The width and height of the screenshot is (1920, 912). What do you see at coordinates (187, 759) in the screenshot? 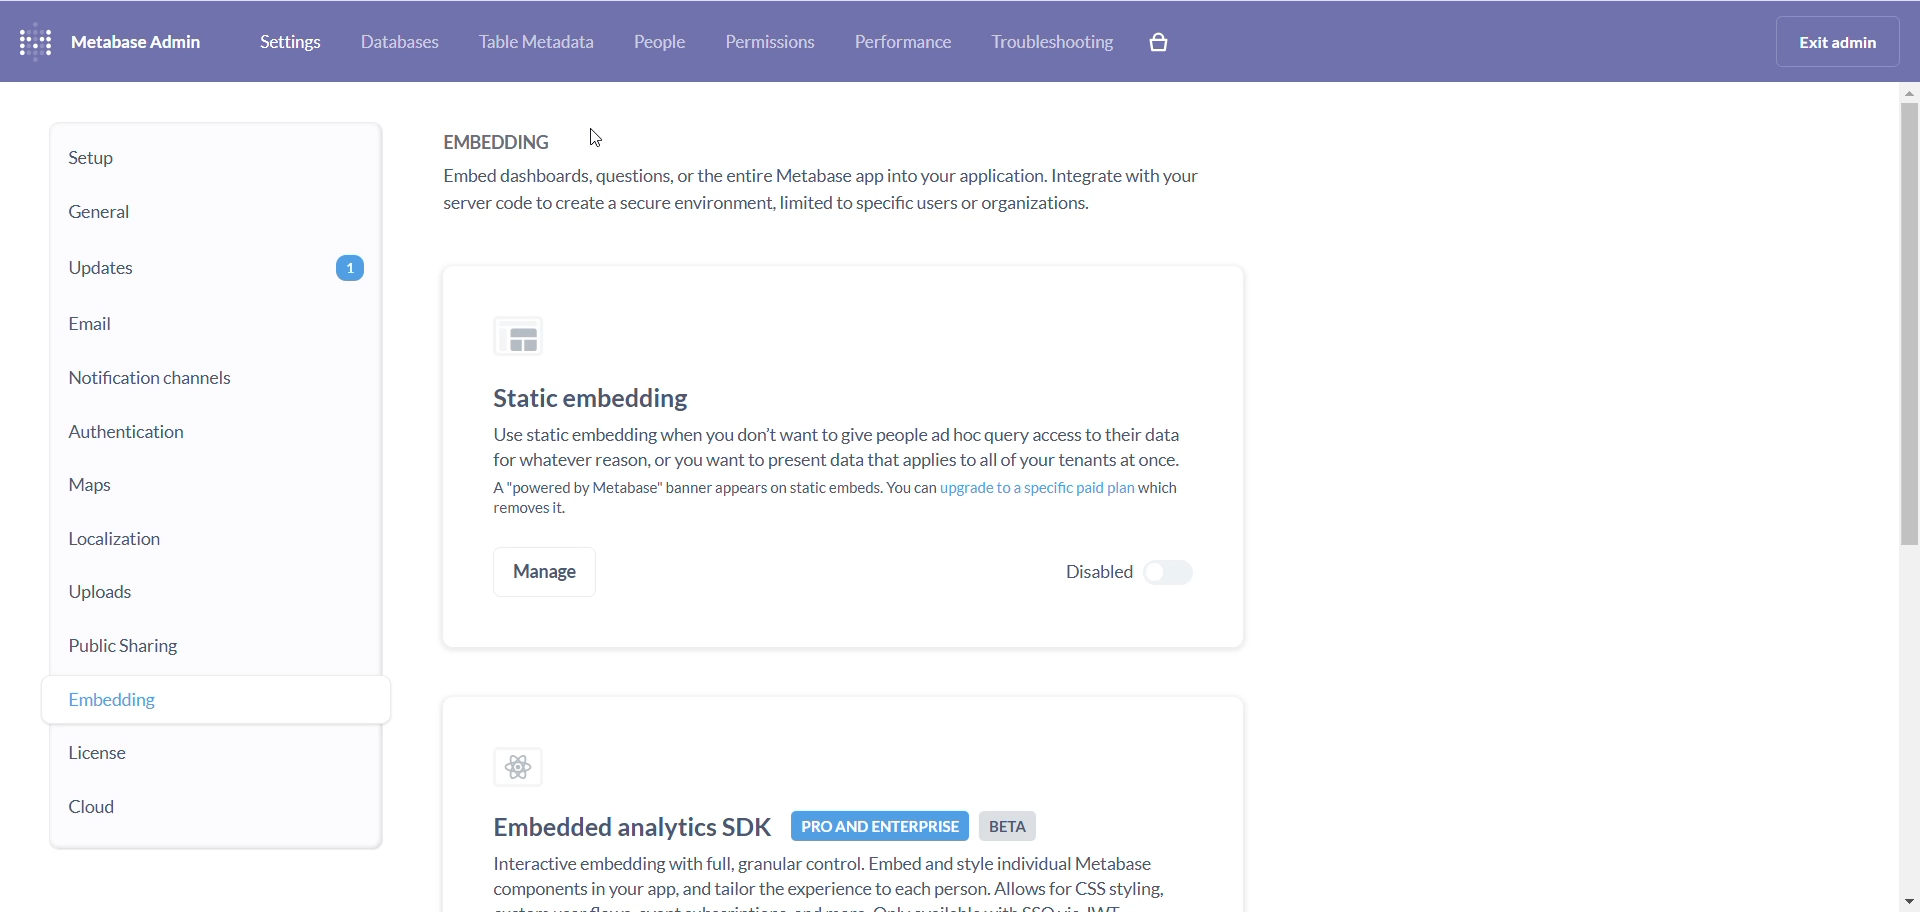
I see `license` at bounding box center [187, 759].